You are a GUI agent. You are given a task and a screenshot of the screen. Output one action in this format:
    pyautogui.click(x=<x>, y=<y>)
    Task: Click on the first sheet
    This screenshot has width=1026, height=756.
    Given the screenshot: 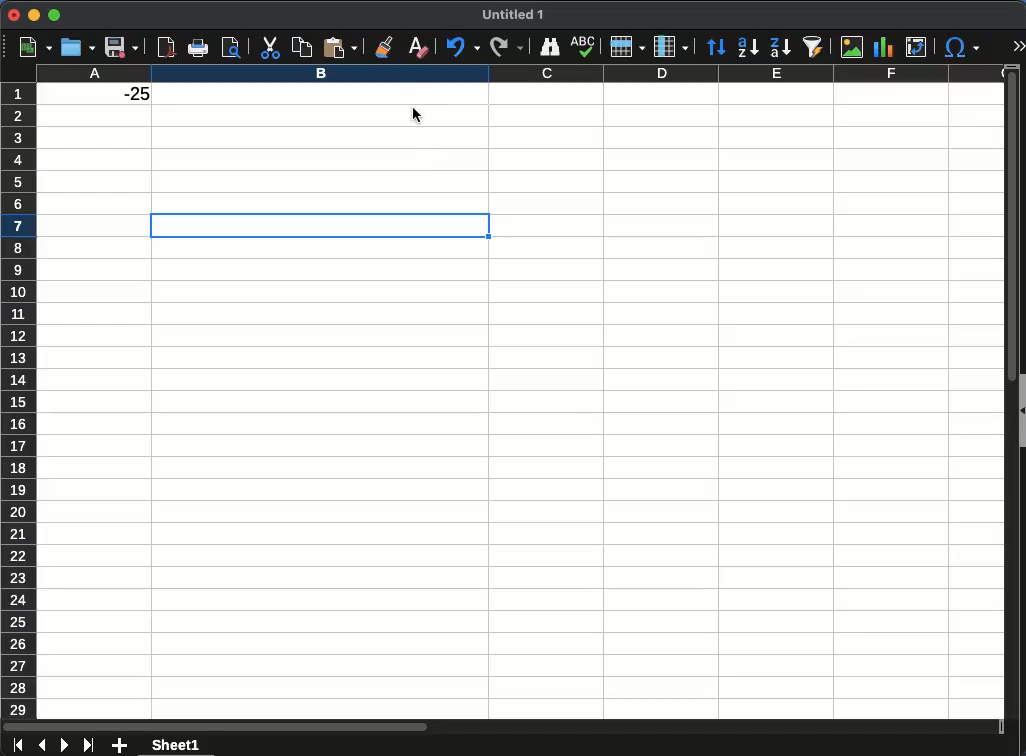 What is the action you would take?
    pyautogui.click(x=19, y=746)
    